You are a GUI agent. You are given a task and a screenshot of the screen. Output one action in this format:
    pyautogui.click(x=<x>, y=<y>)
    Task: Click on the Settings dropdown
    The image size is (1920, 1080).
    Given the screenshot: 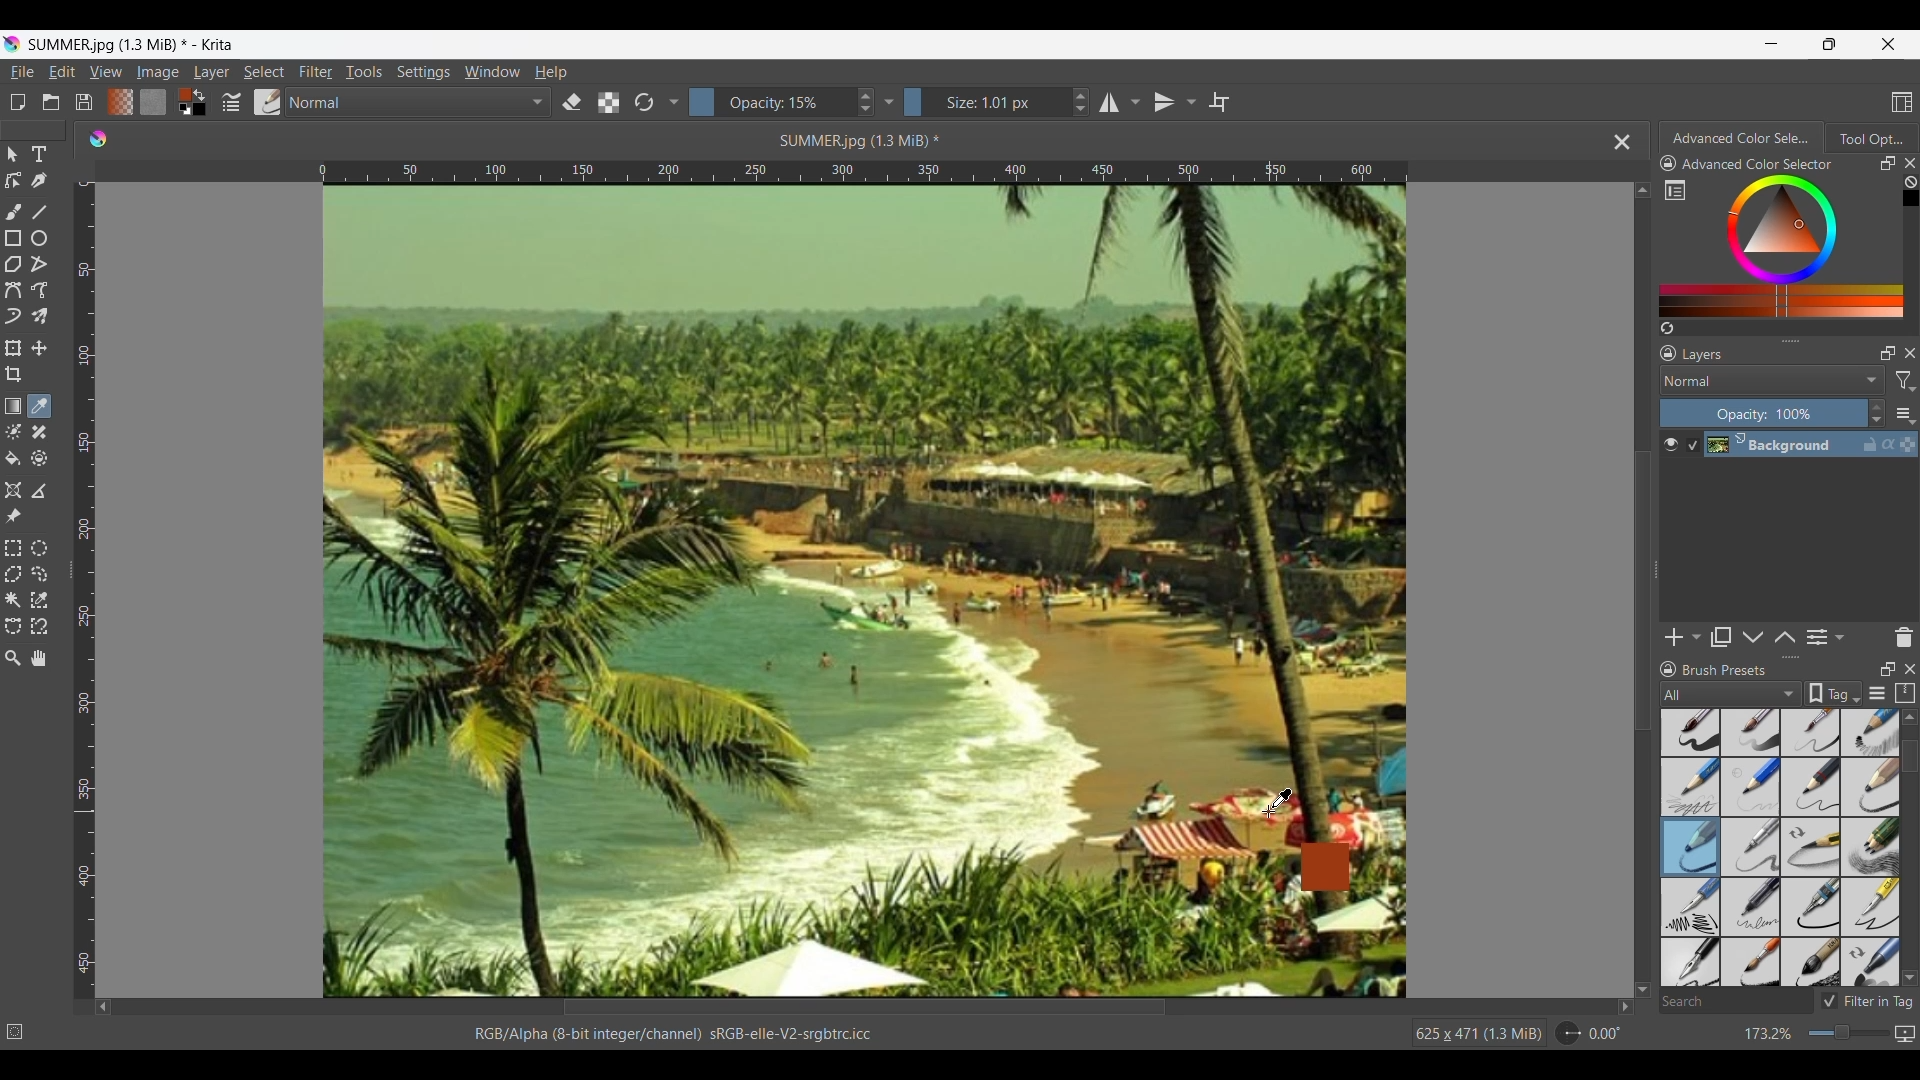 What is the action you would take?
    pyautogui.click(x=673, y=101)
    